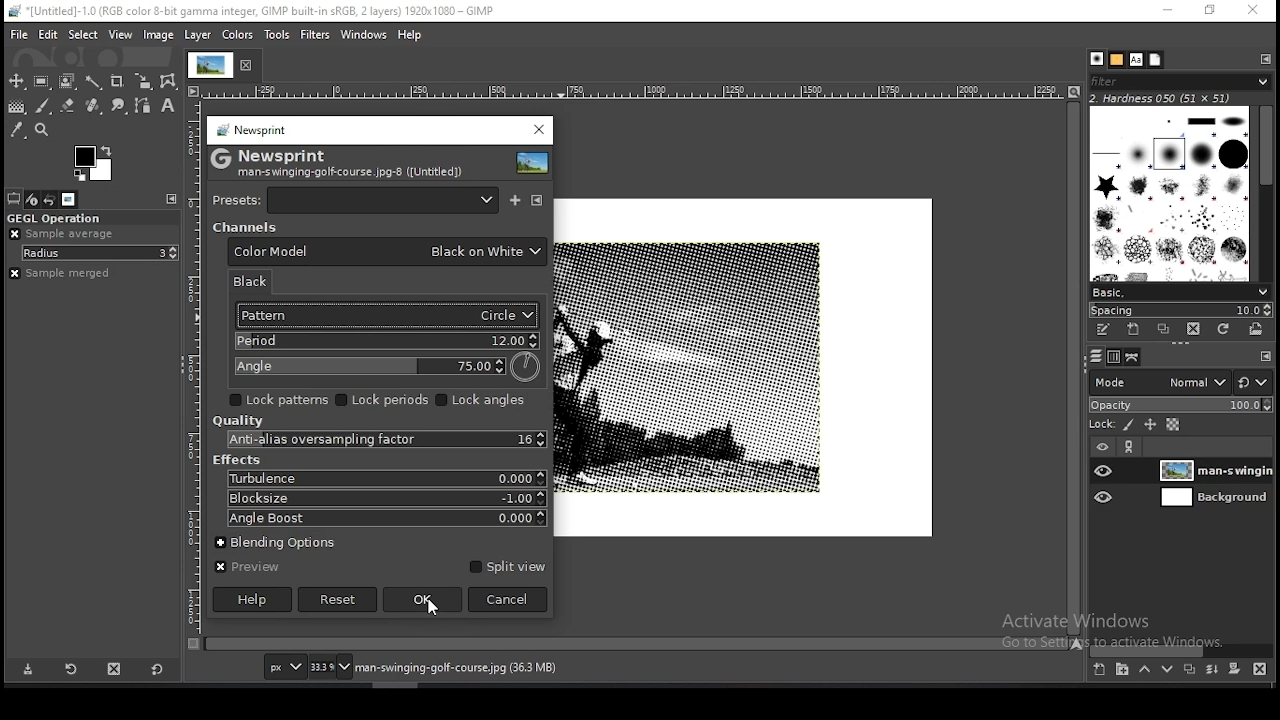  Describe the element at coordinates (69, 669) in the screenshot. I see `restore tool preset` at that location.